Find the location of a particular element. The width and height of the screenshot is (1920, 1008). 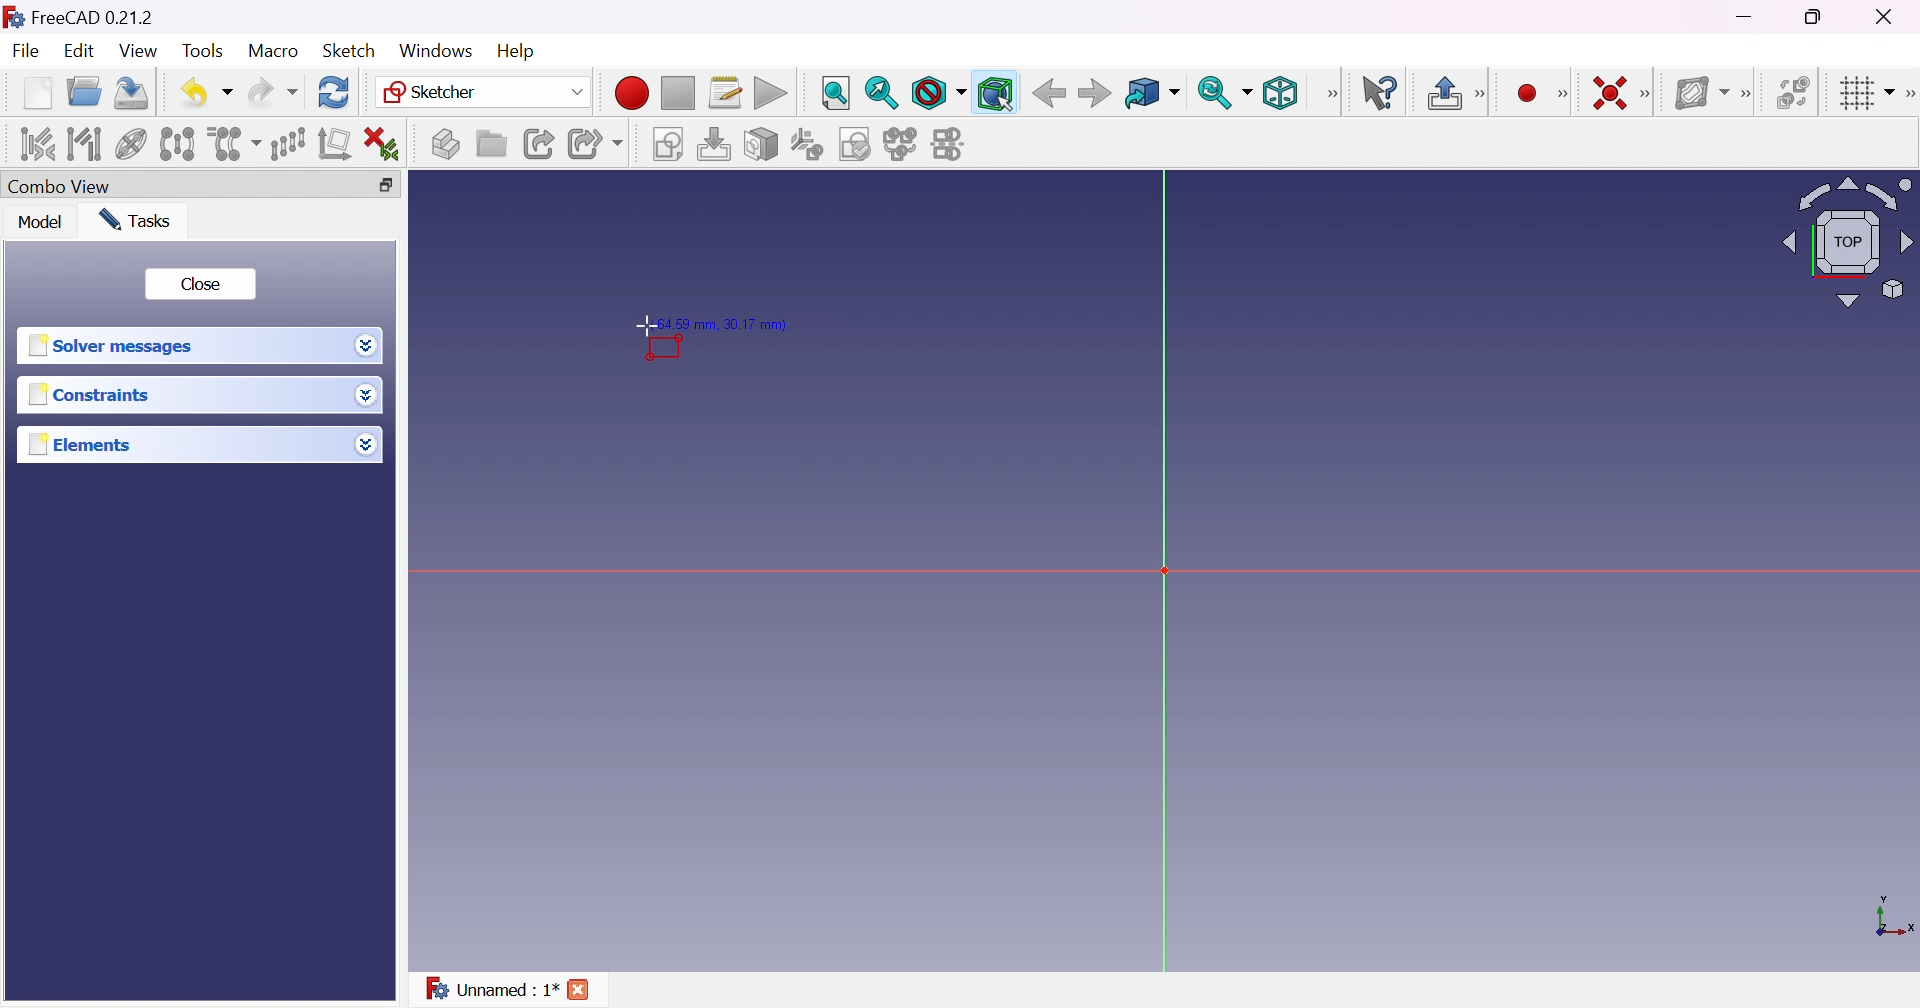

Save is located at coordinates (133, 94).